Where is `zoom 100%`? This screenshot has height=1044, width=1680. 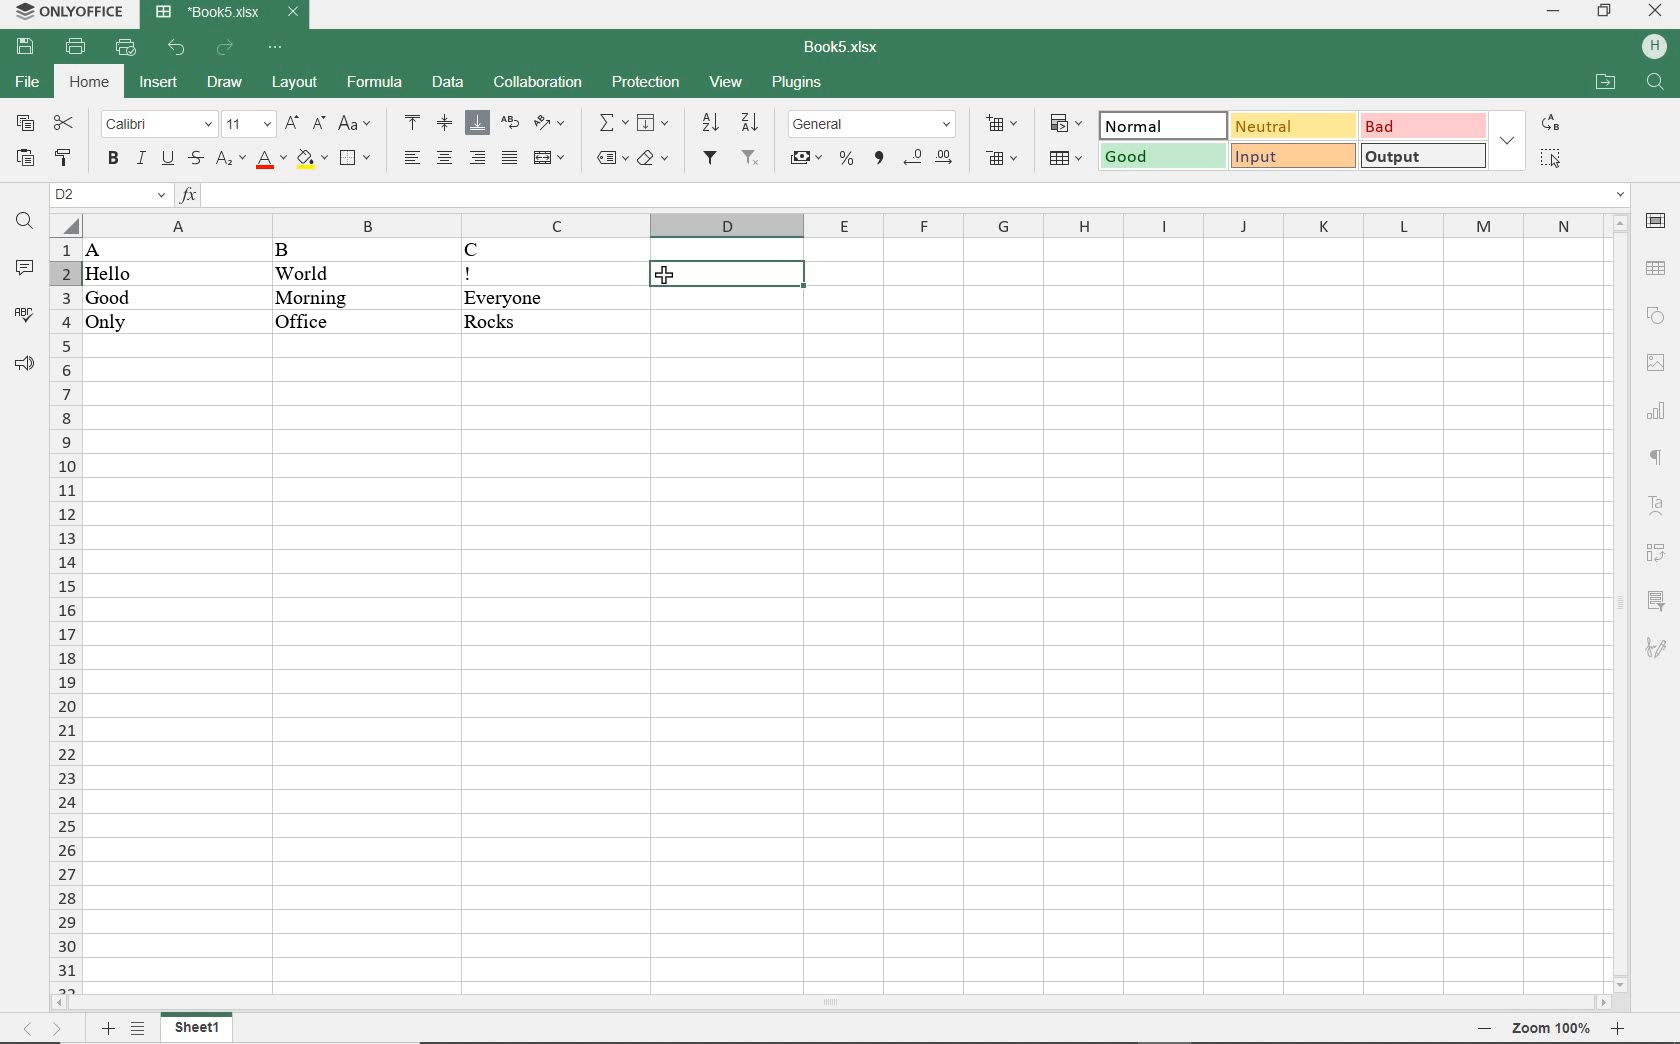 zoom 100% is located at coordinates (1552, 1028).